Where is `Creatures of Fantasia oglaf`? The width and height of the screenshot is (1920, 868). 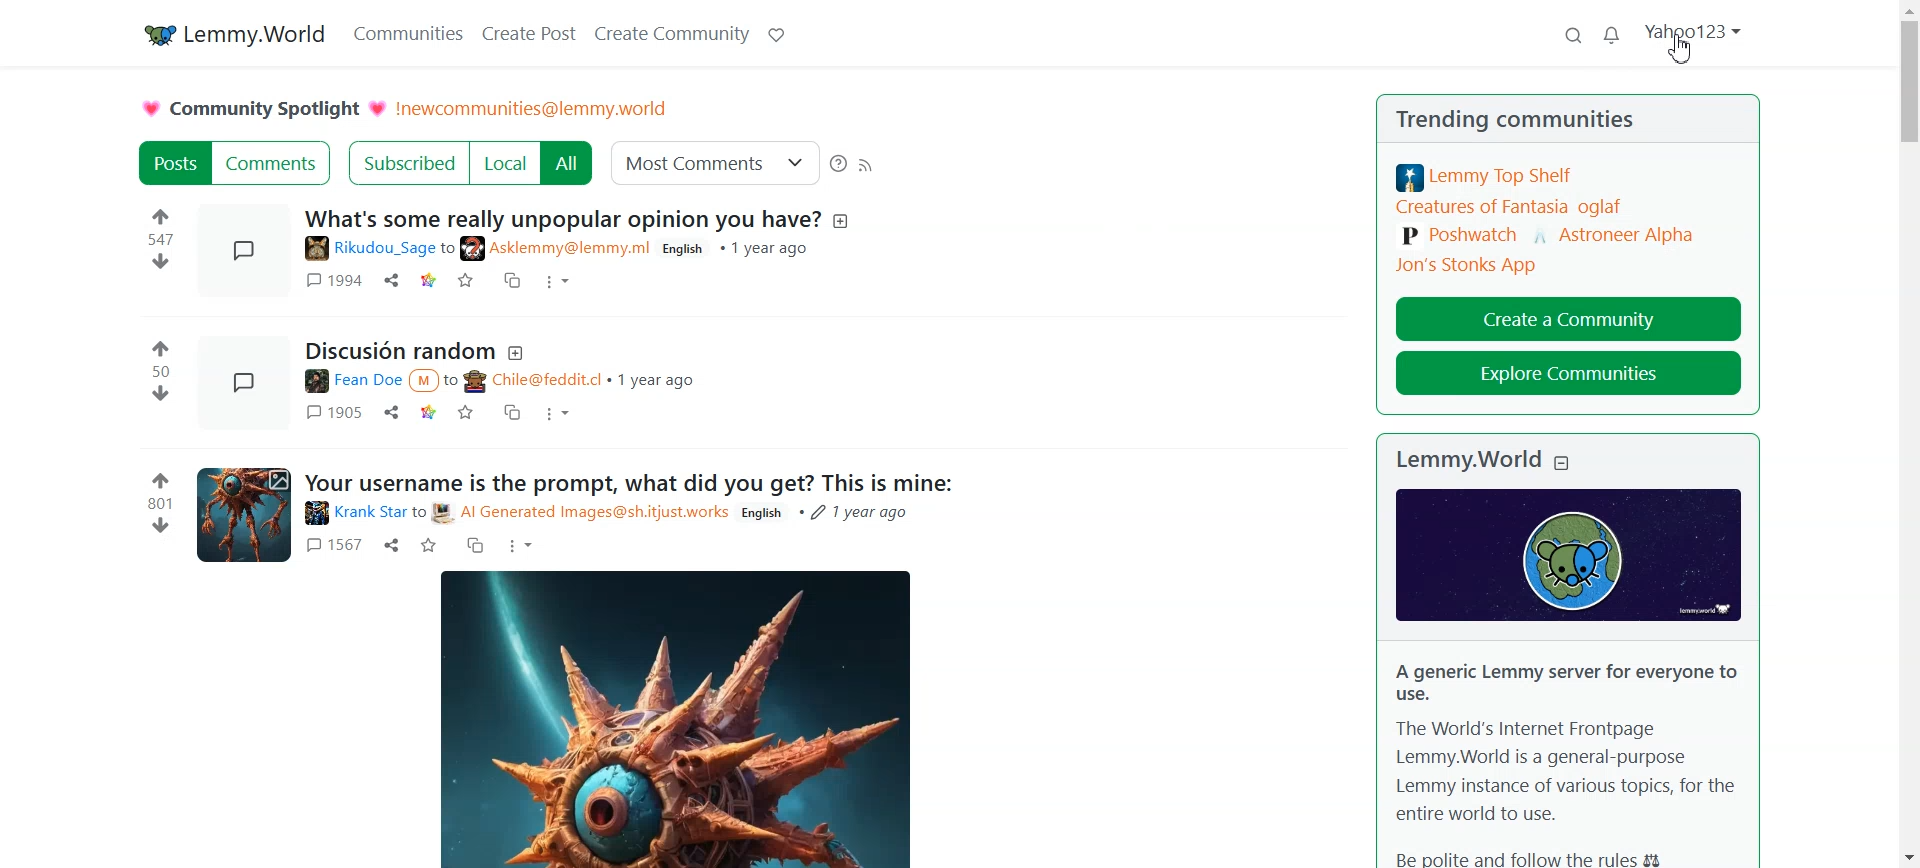
Creatures of Fantasia oglaf is located at coordinates (1510, 208).